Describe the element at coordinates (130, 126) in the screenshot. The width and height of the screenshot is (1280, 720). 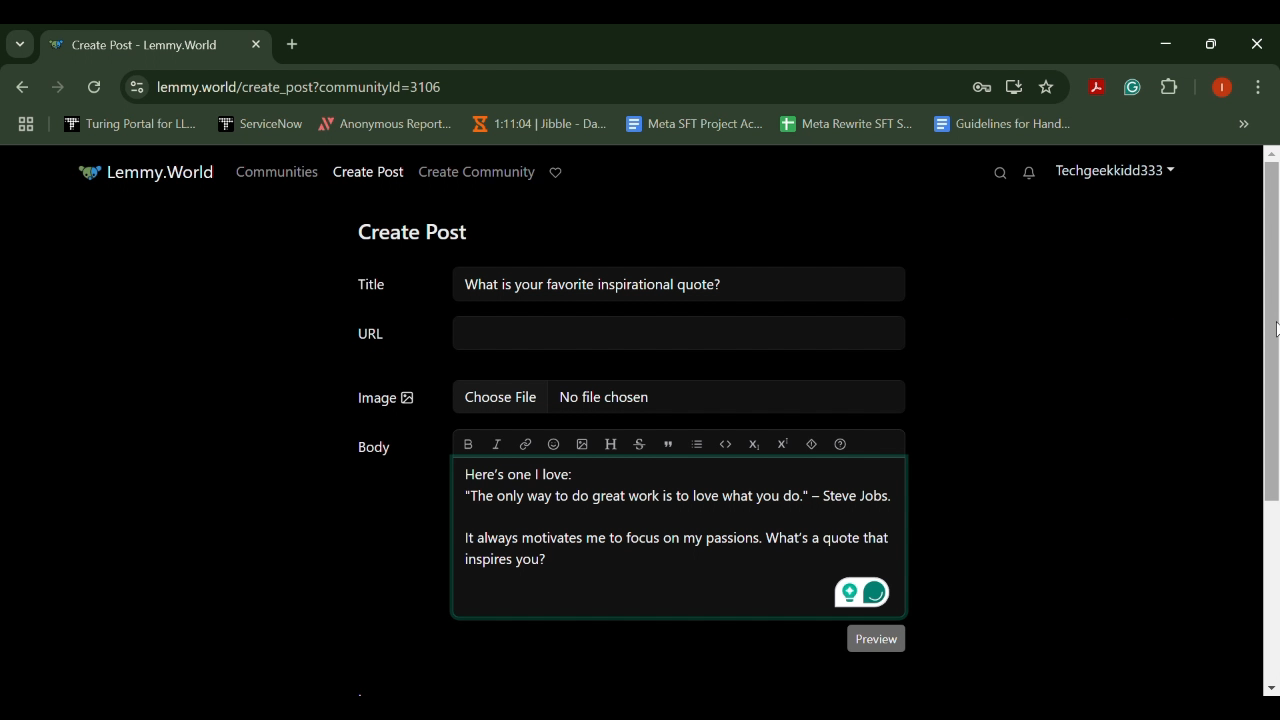
I see `Turing Portal for LL...` at that location.